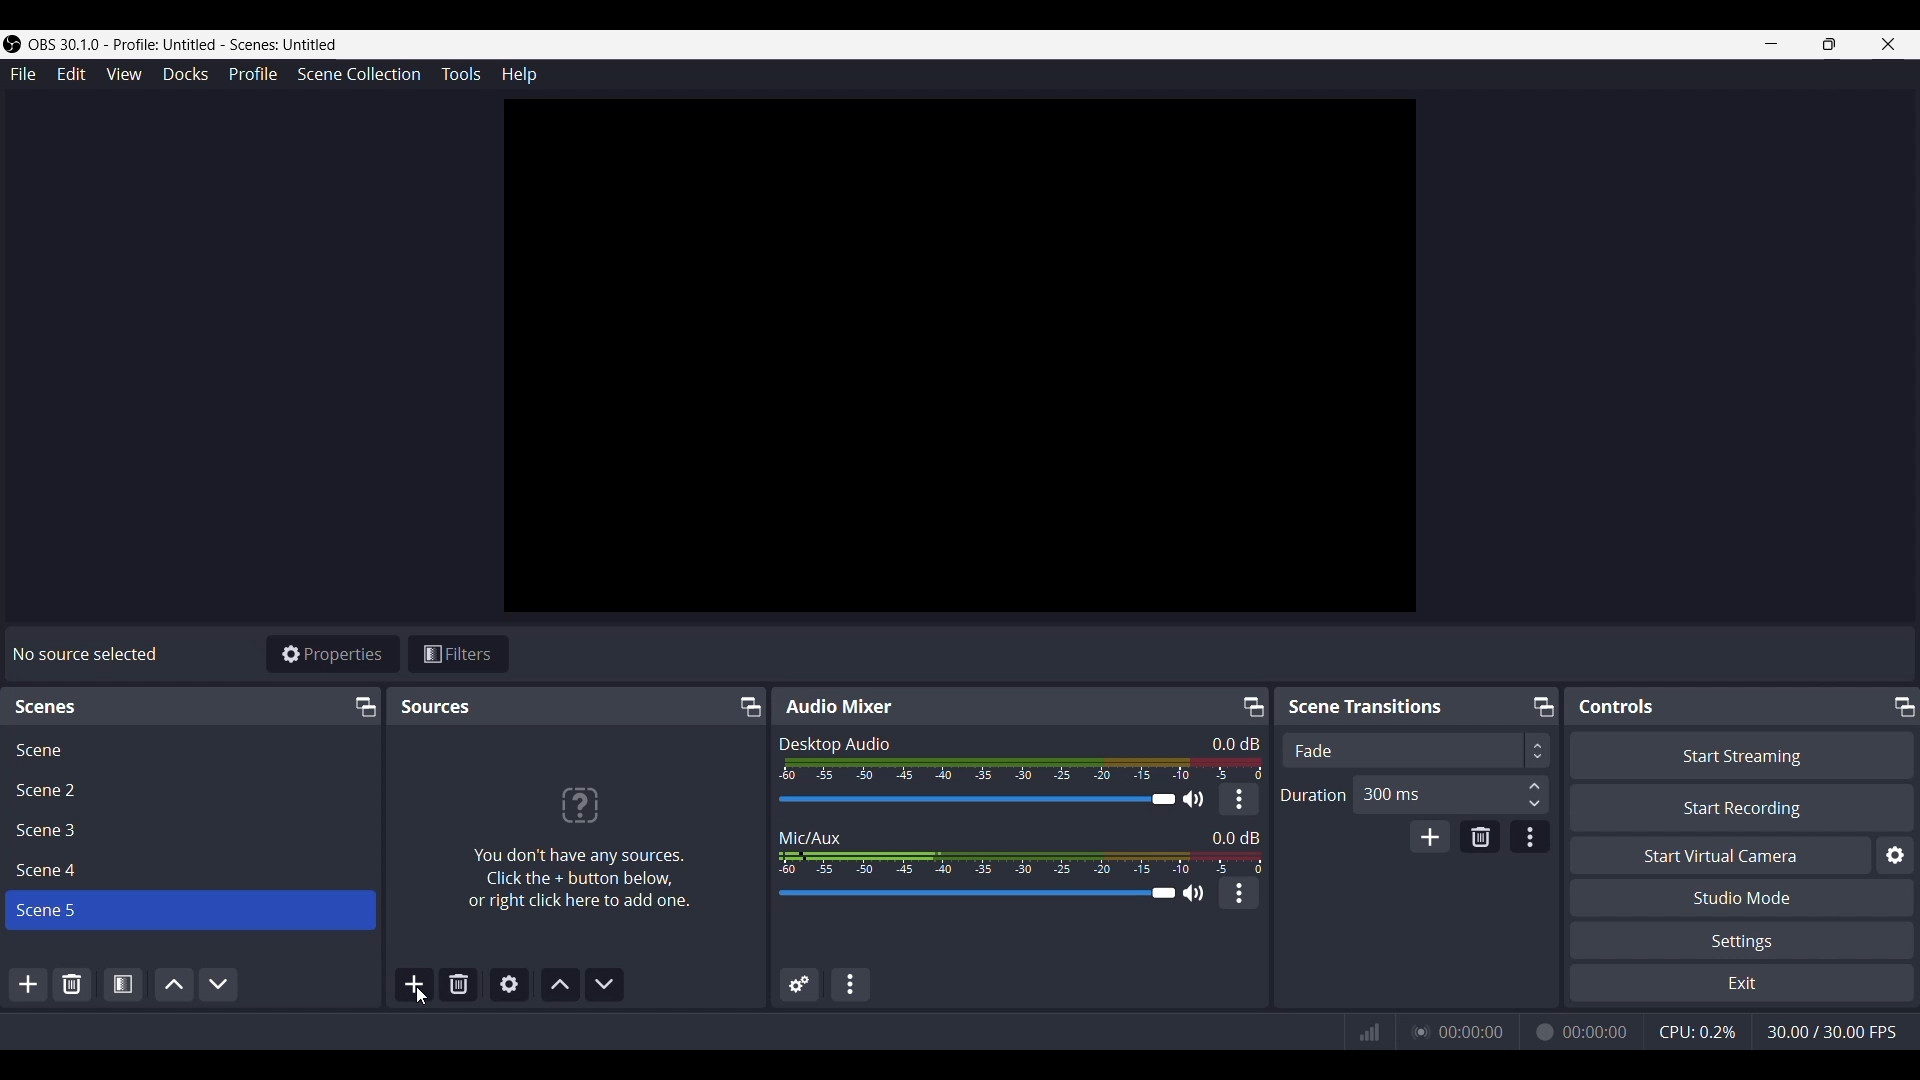 This screenshot has width=1920, height=1080. Describe the element at coordinates (1234, 836) in the screenshot. I see `0.0 dB` at that location.